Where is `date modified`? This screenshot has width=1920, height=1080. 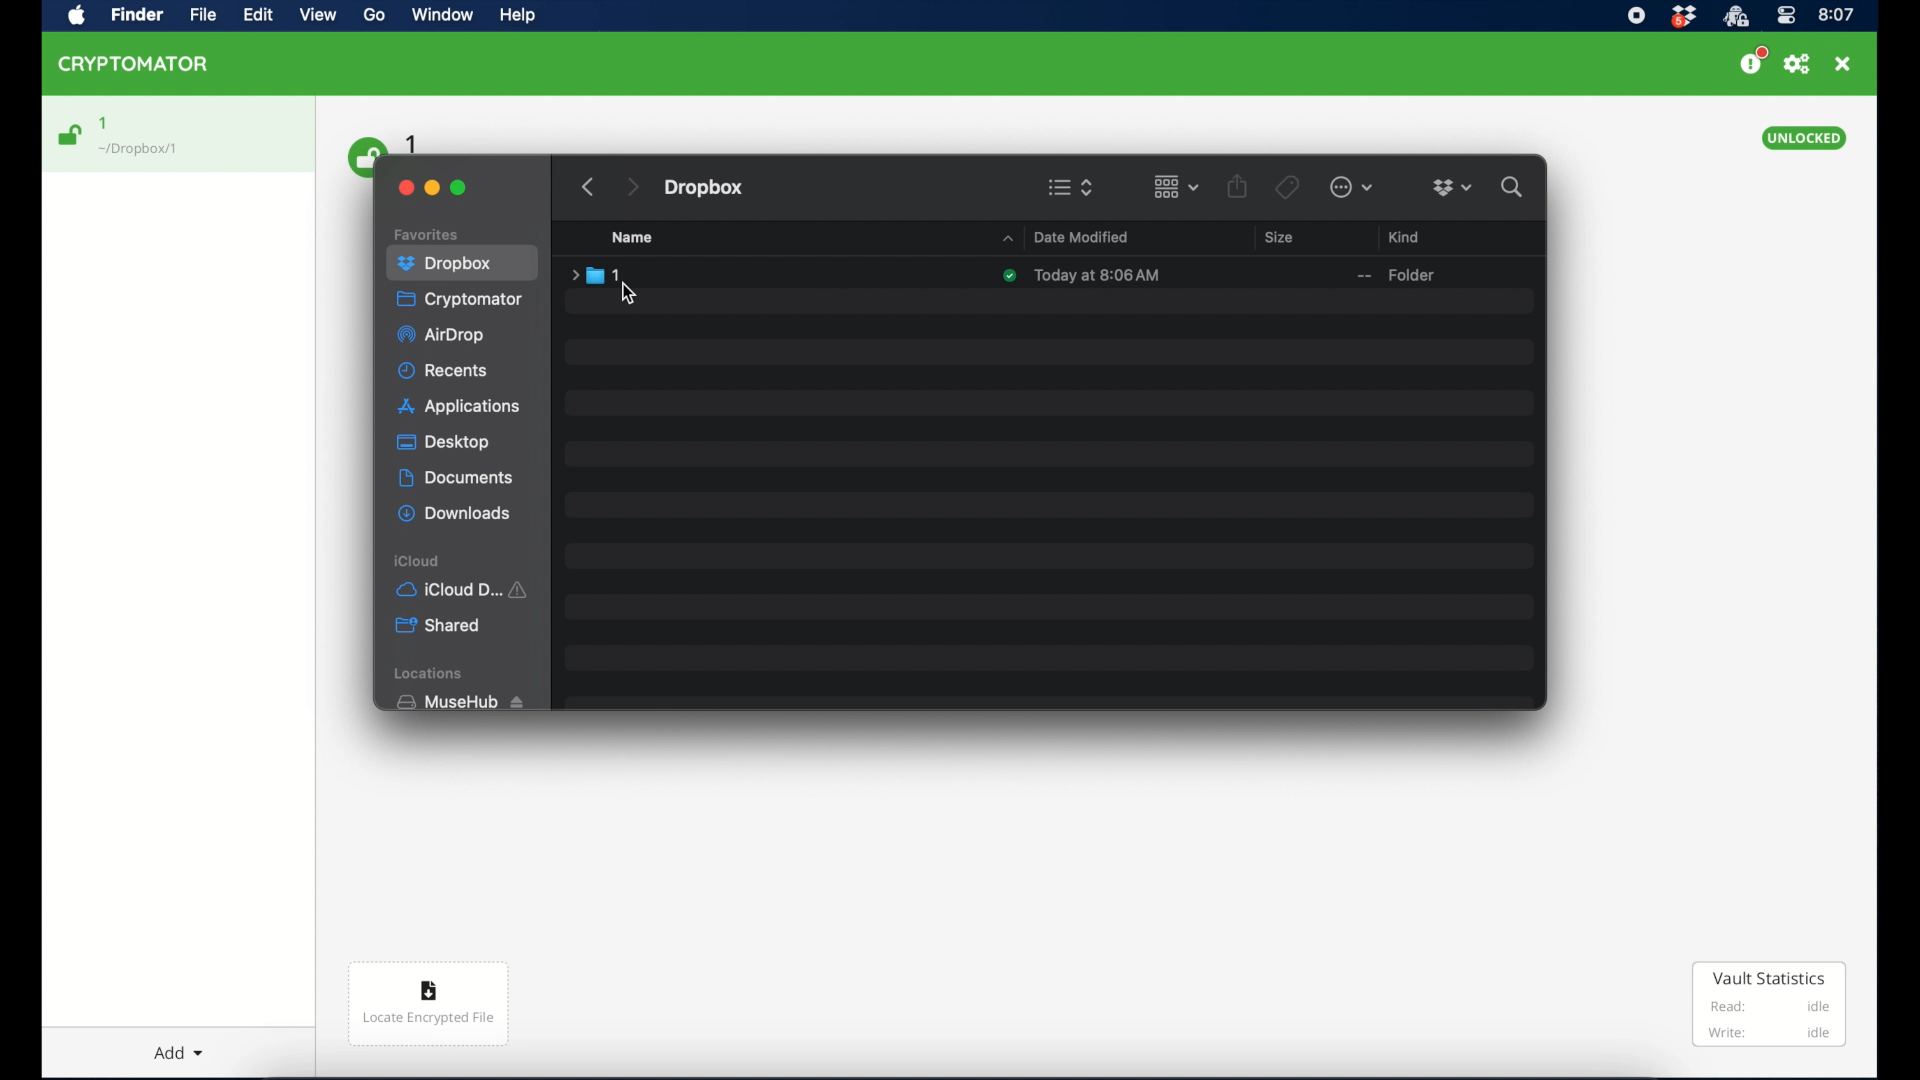 date modified is located at coordinates (1080, 237).